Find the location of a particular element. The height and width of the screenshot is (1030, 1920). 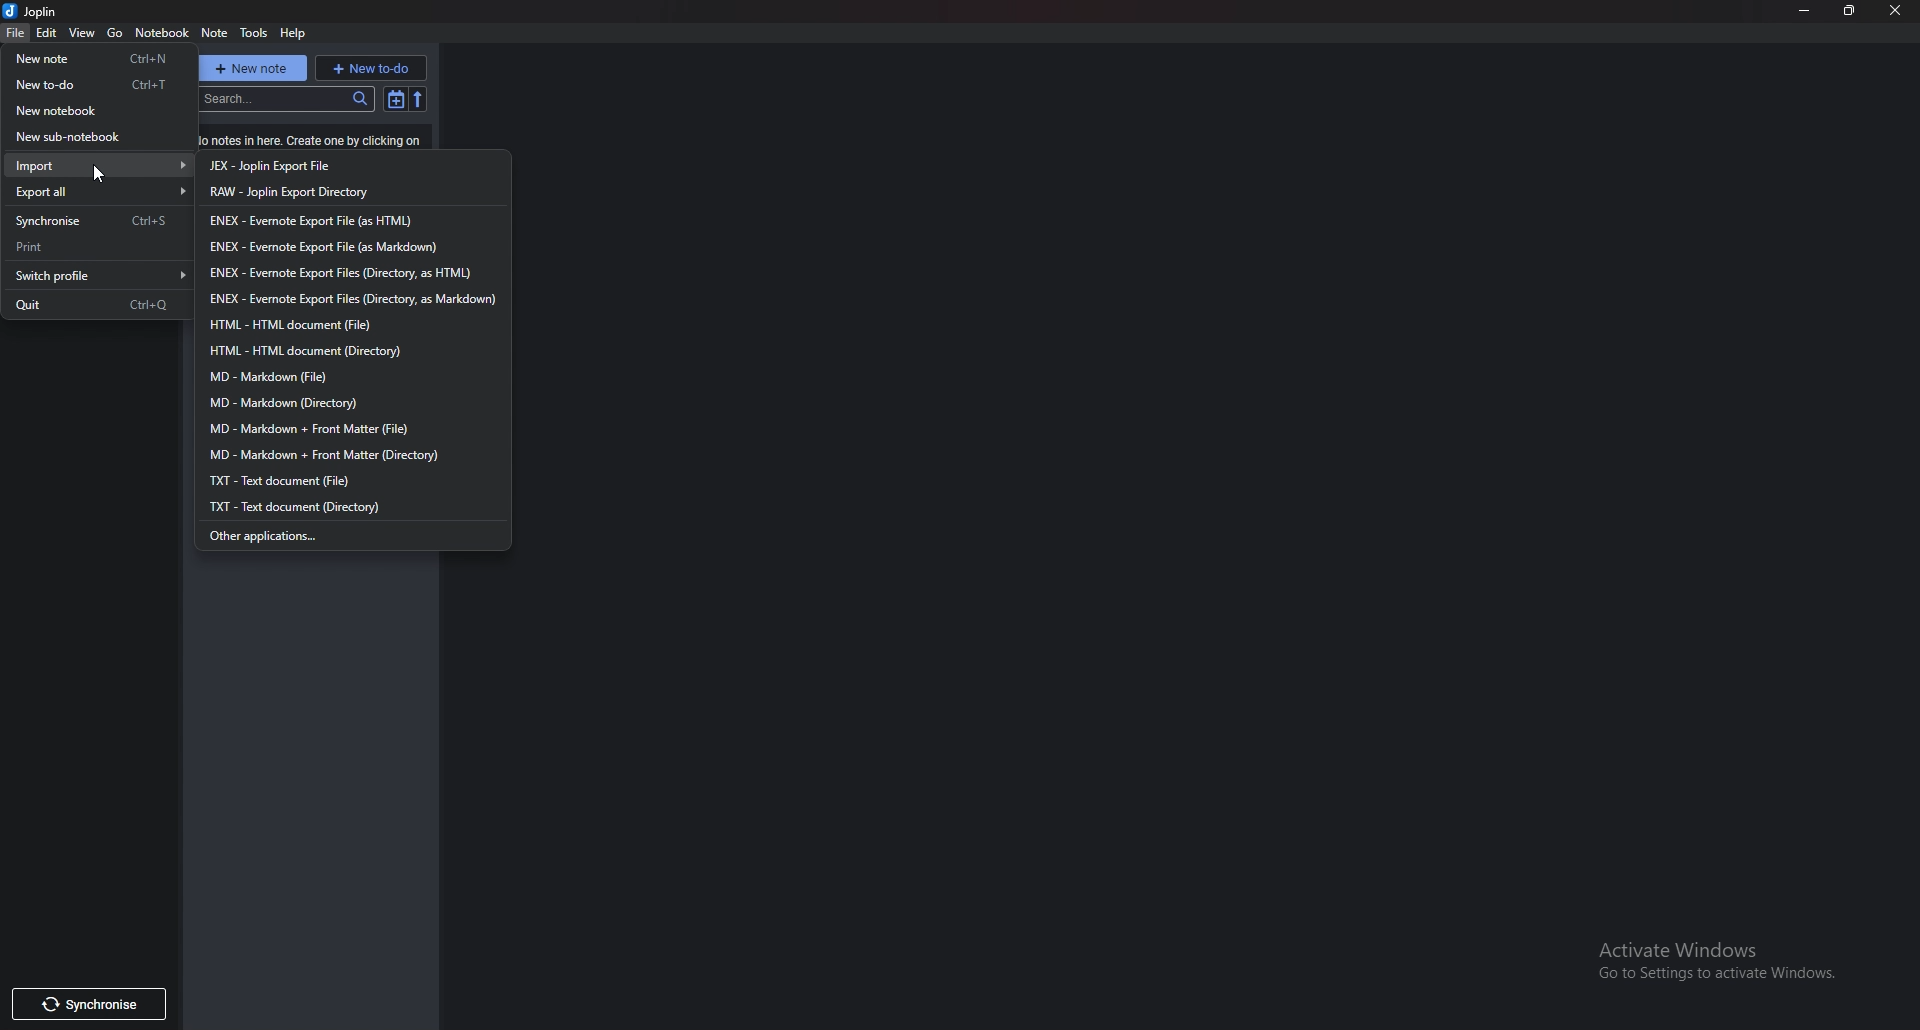

enex directory html is located at coordinates (342, 274).